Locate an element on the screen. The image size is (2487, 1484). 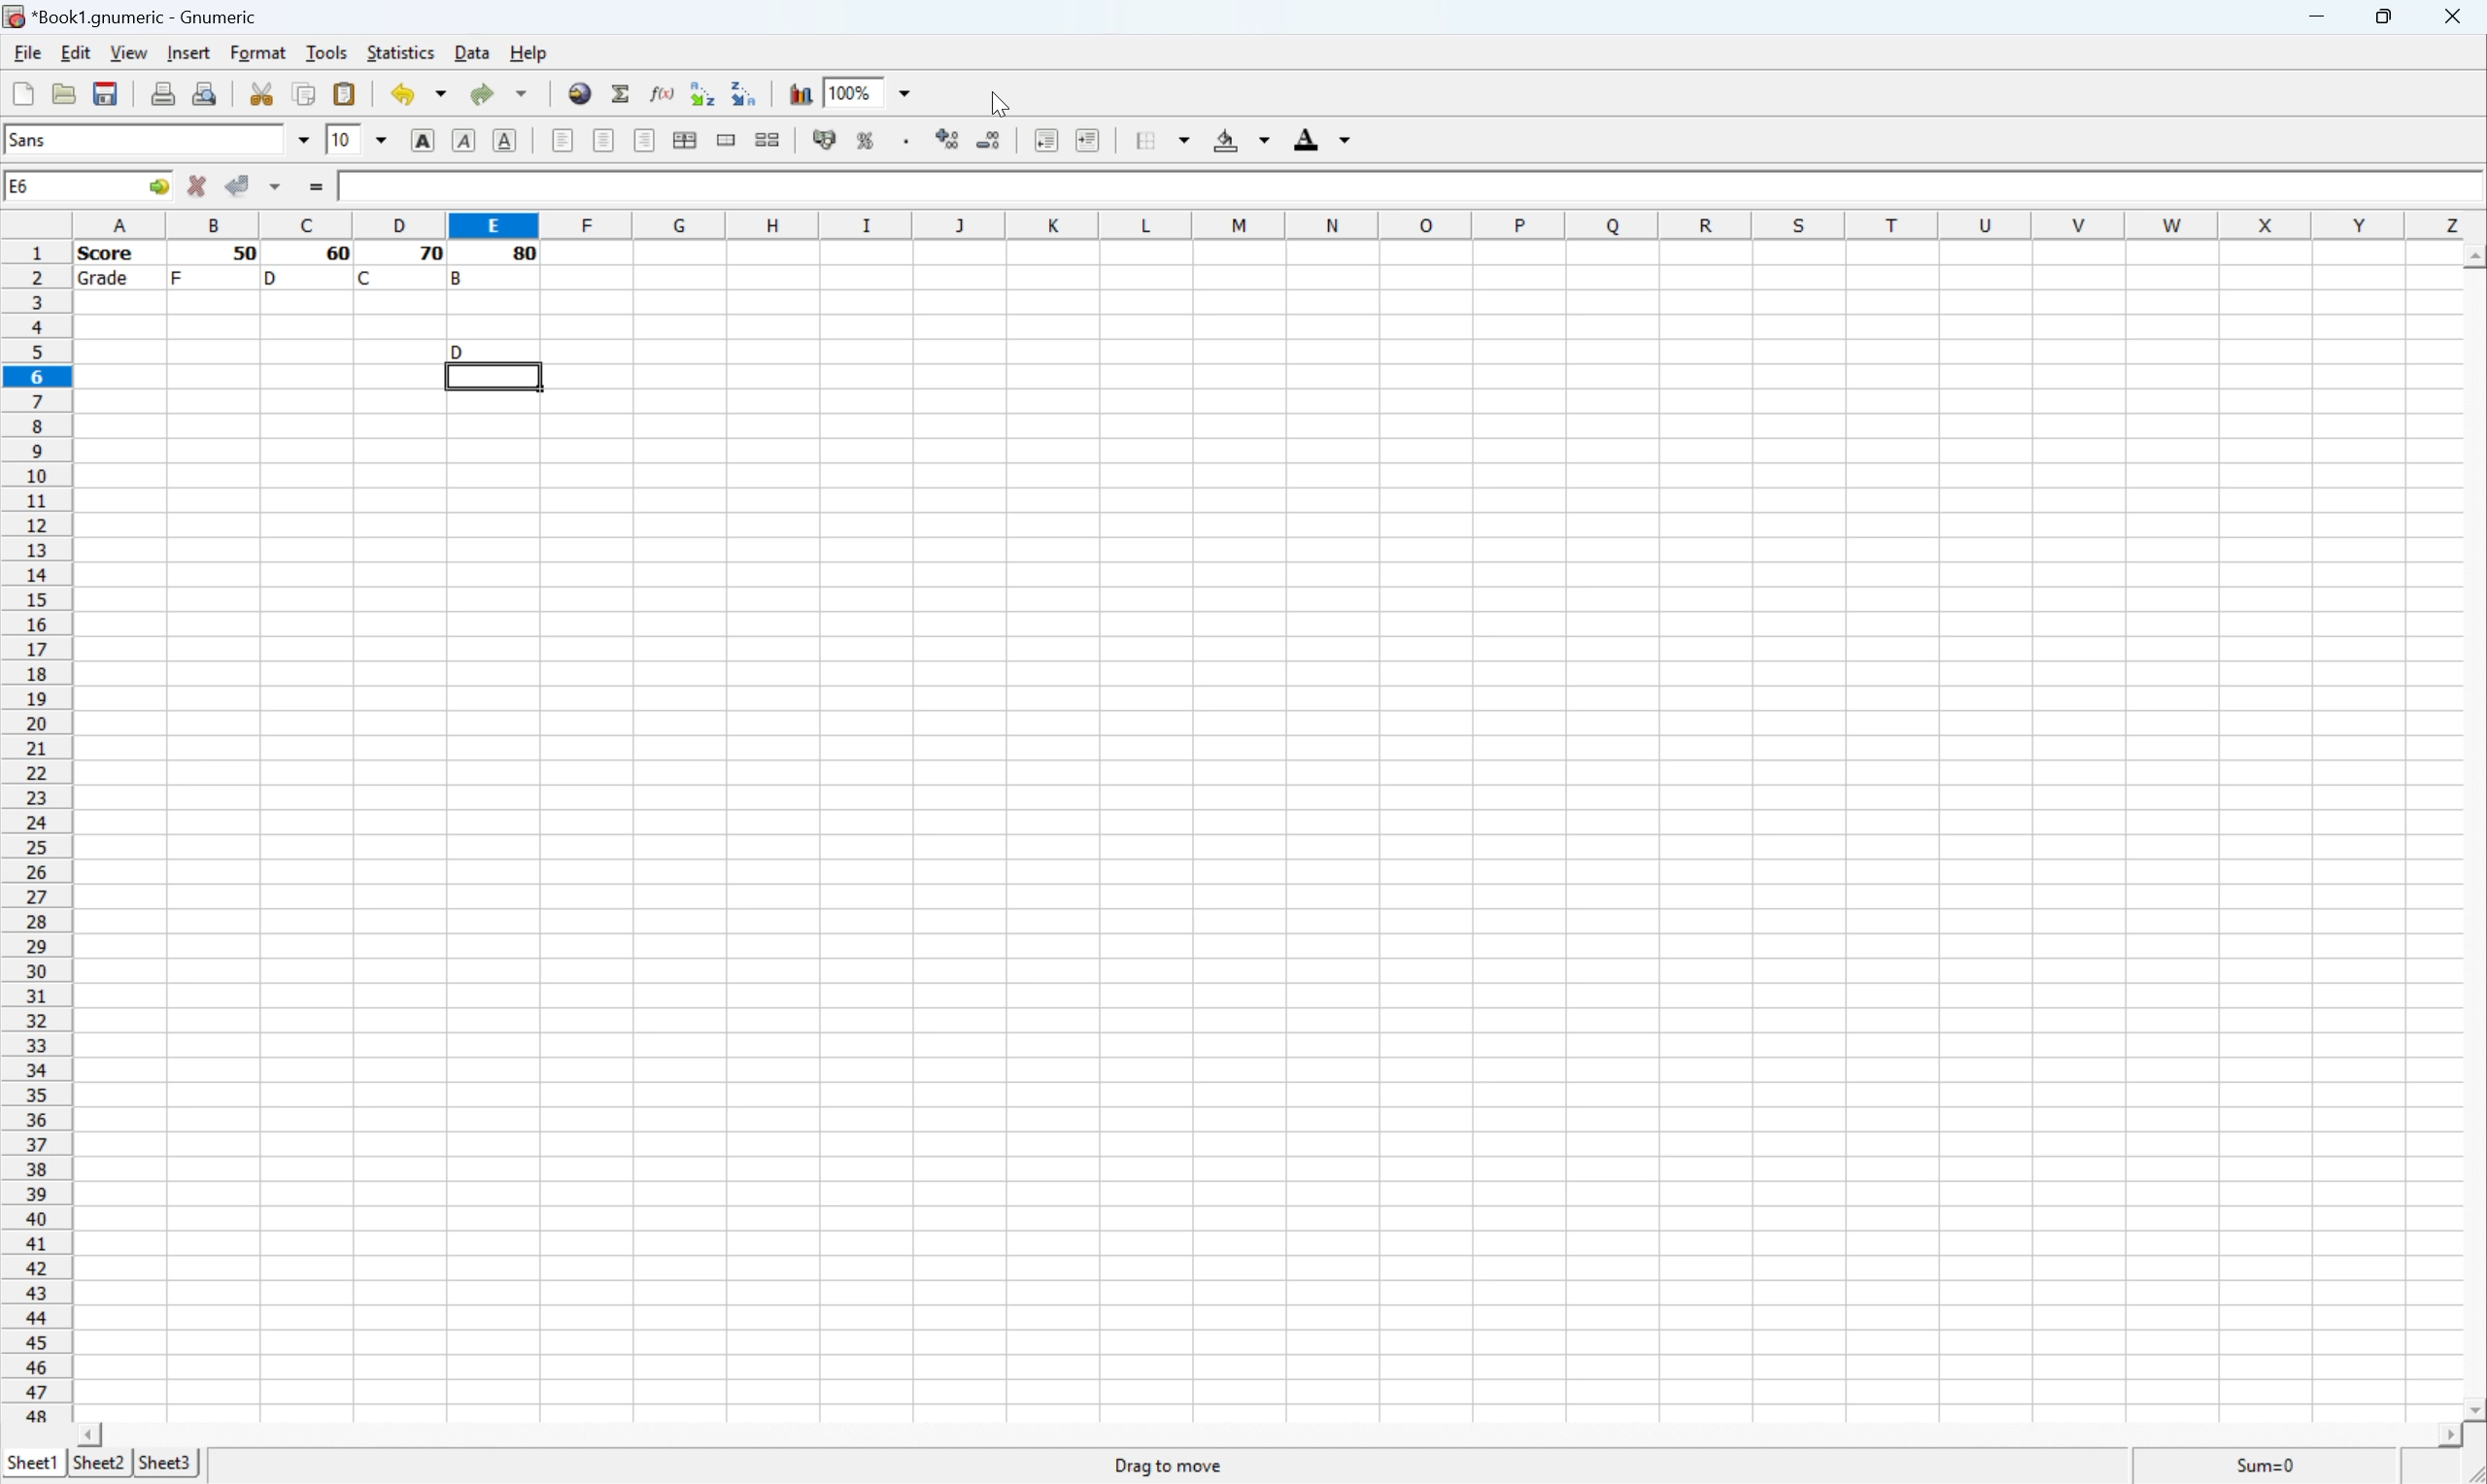
Sheet 2 is located at coordinates (100, 1461).